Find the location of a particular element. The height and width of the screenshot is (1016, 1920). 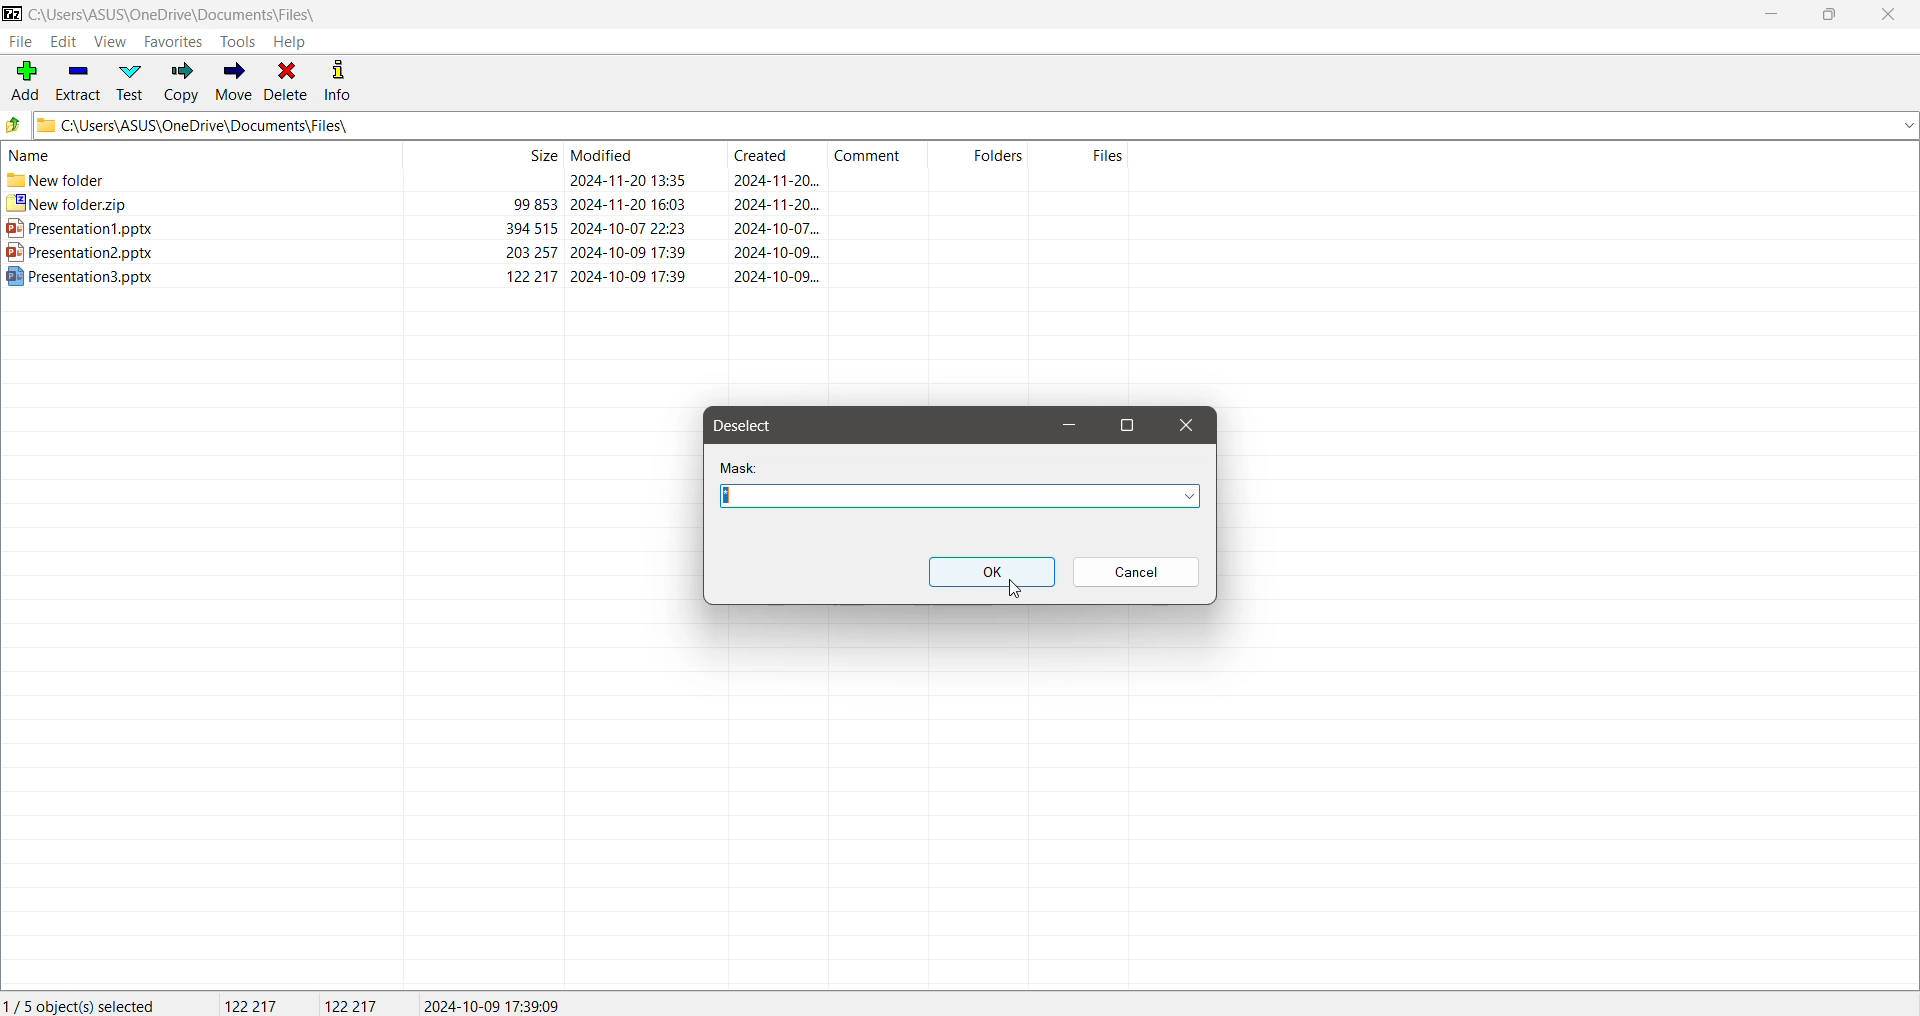

ppt 2 is located at coordinates (568, 253).